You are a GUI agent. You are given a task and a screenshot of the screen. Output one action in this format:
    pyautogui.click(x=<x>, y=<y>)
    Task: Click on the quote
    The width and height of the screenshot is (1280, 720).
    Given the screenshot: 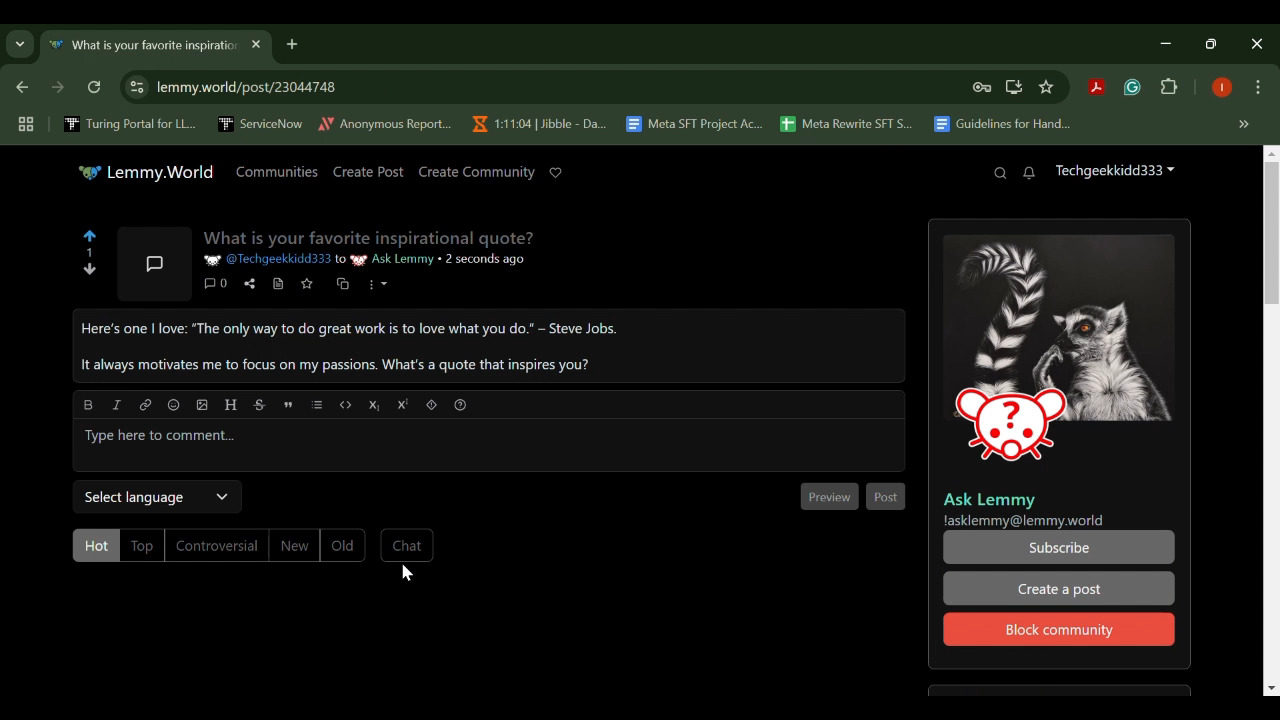 What is the action you would take?
    pyautogui.click(x=288, y=405)
    